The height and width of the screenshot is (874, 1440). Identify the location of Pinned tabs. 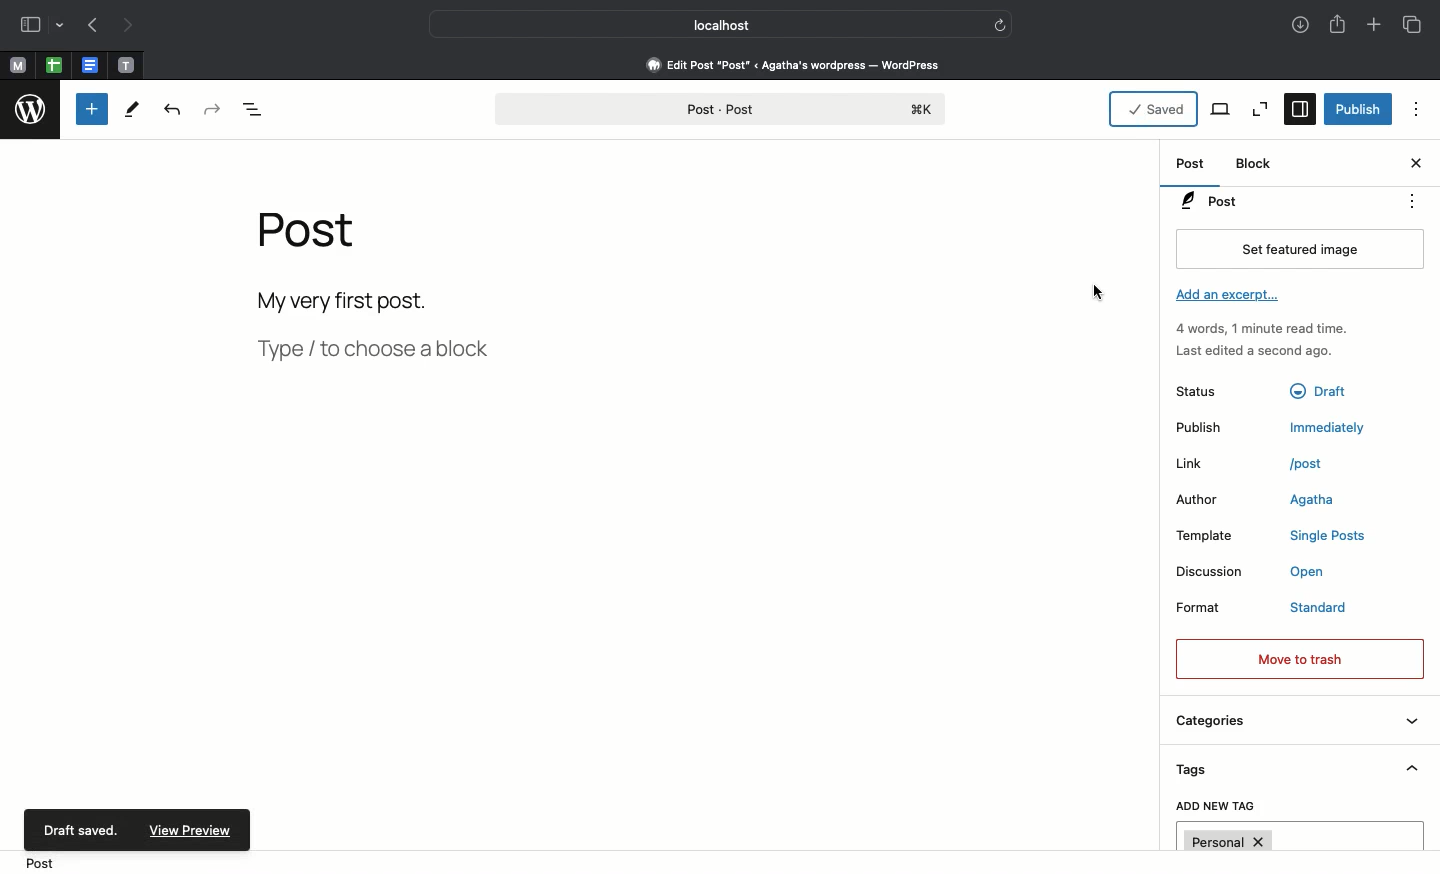
(52, 64).